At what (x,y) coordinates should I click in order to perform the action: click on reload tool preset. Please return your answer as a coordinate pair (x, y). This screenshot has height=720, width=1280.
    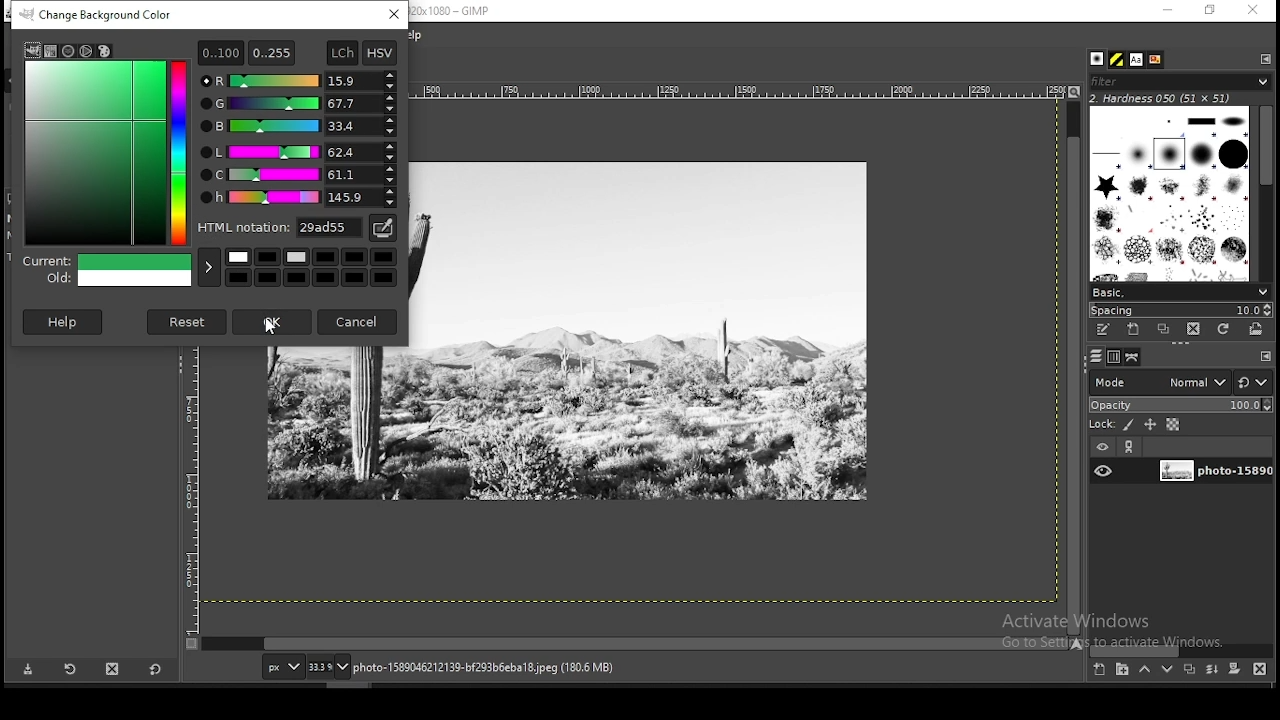
    Looking at the image, I should click on (72, 668).